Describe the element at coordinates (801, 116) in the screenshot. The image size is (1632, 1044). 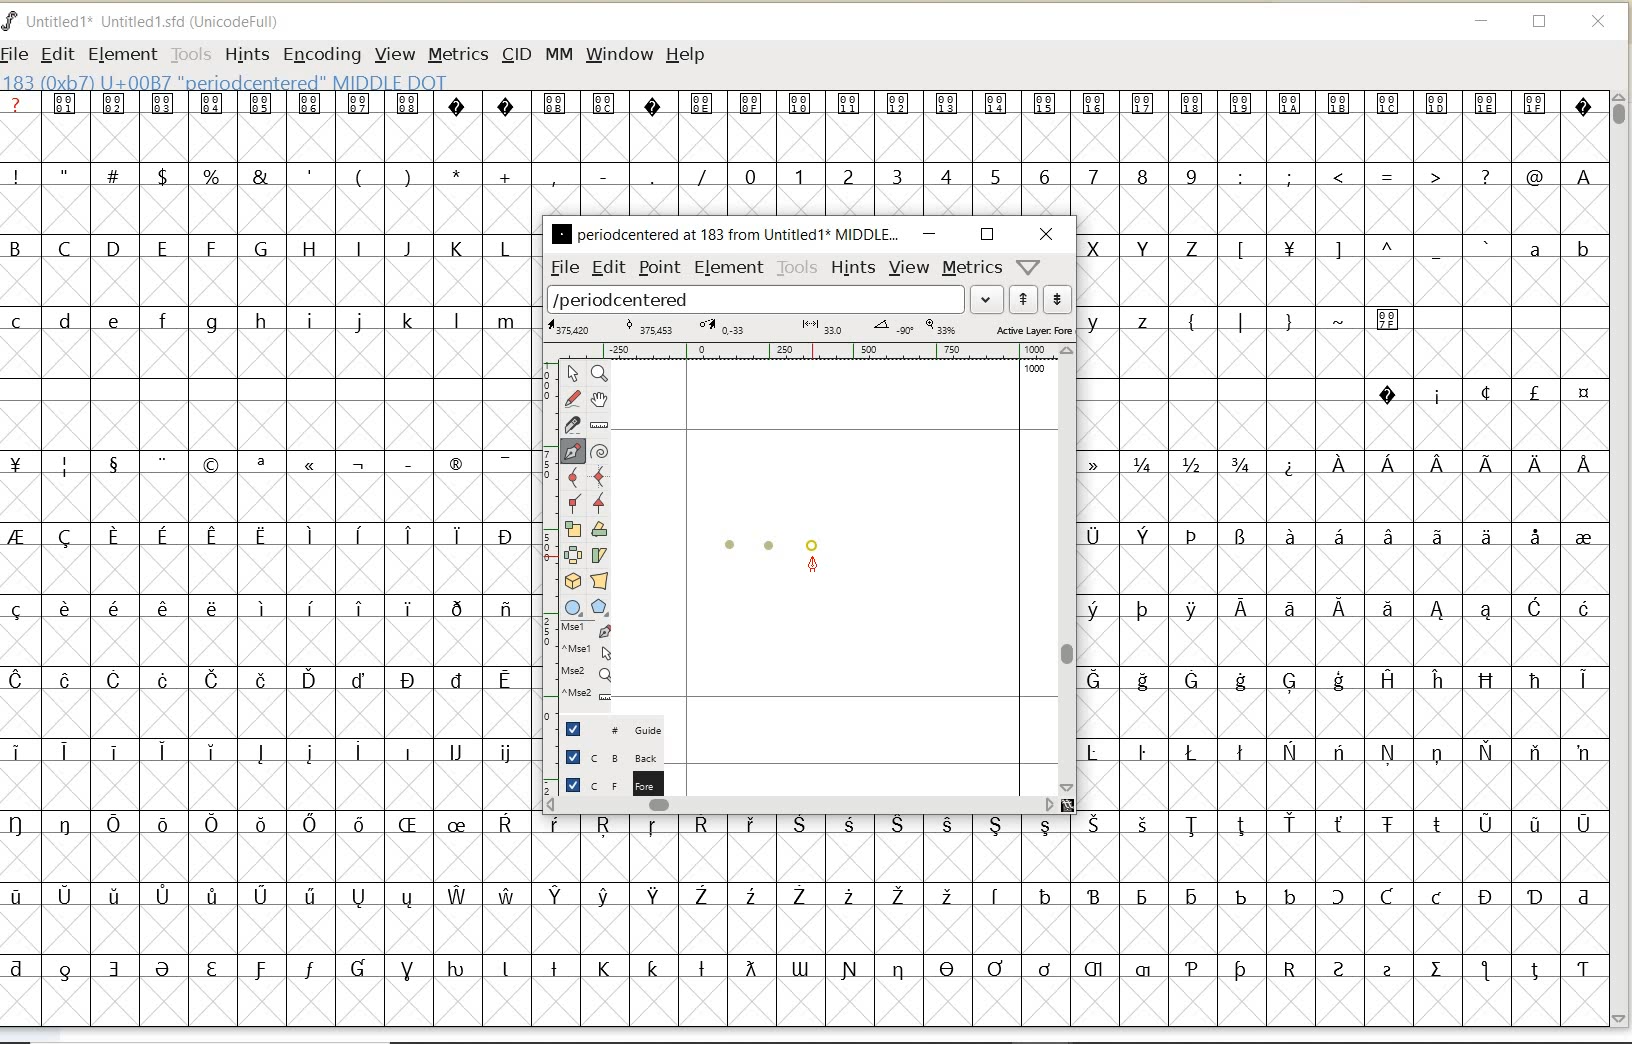
I see `special characters` at that location.